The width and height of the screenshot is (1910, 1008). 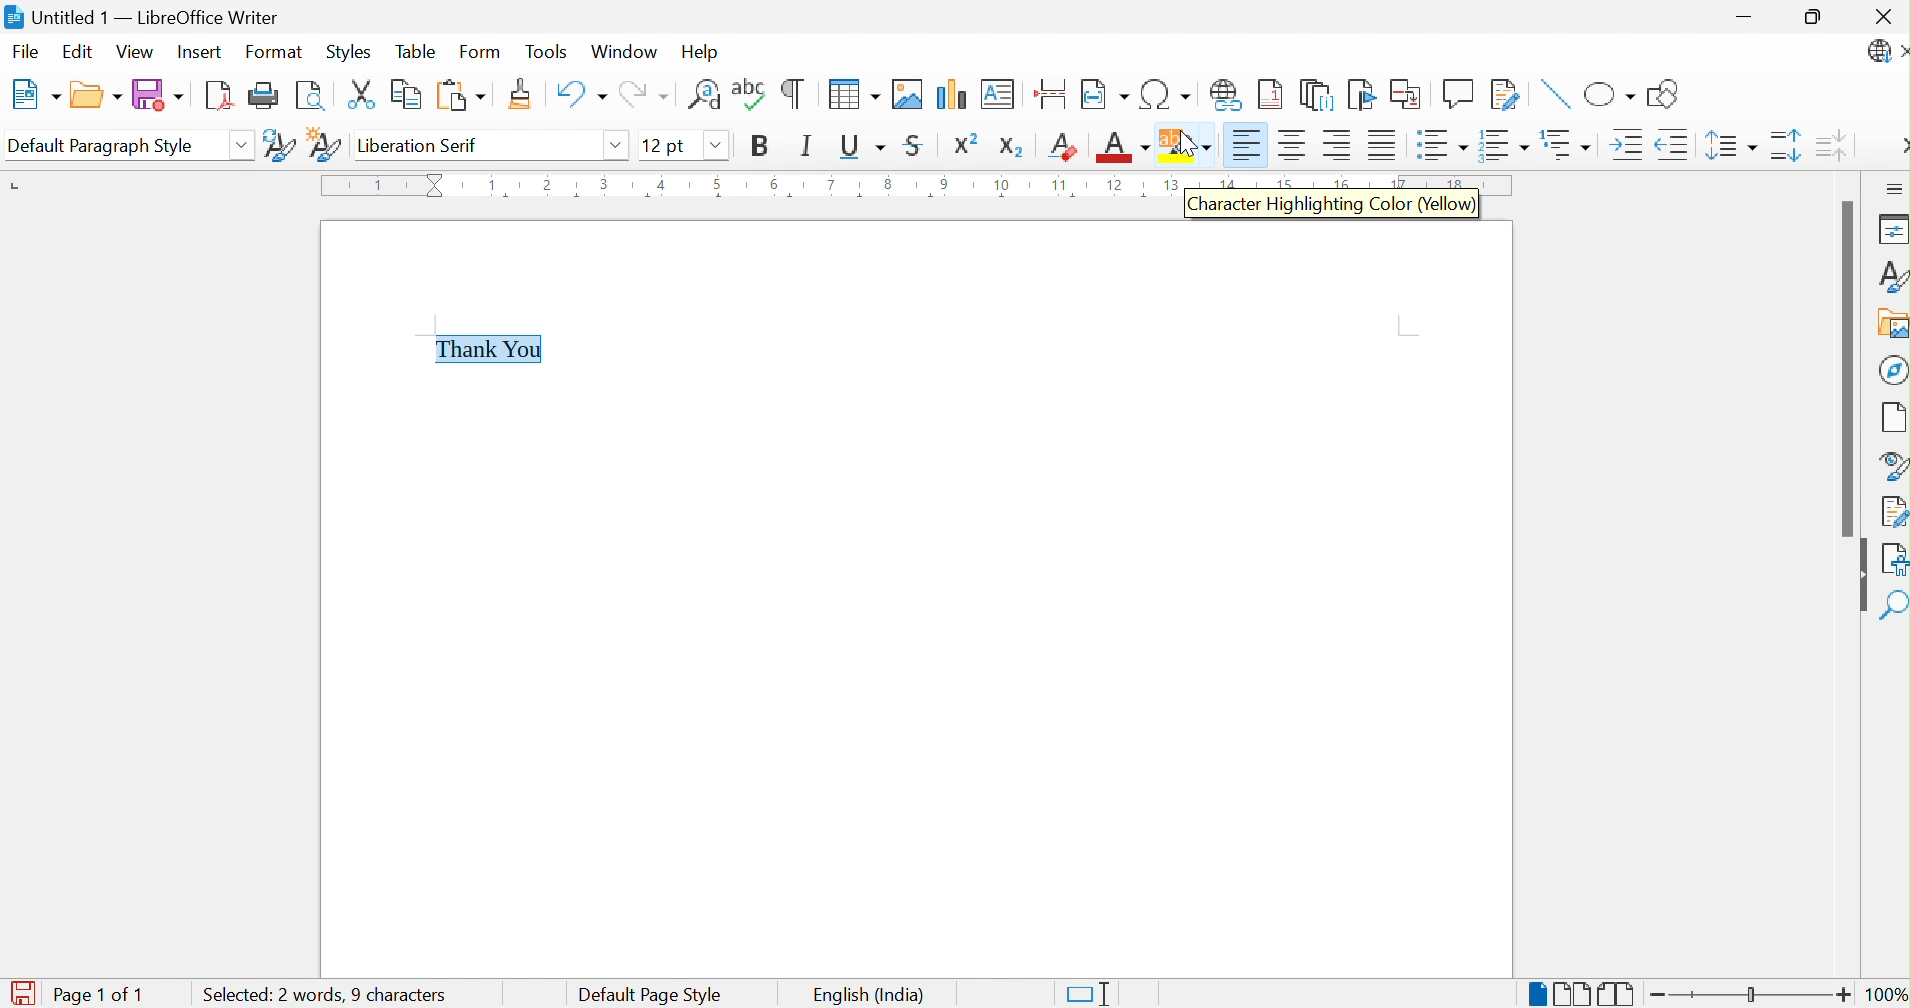 What do you see at coordinates (1293, 145) in the screenshot?
I see `Align Center` at bounding box center [1293, 145].